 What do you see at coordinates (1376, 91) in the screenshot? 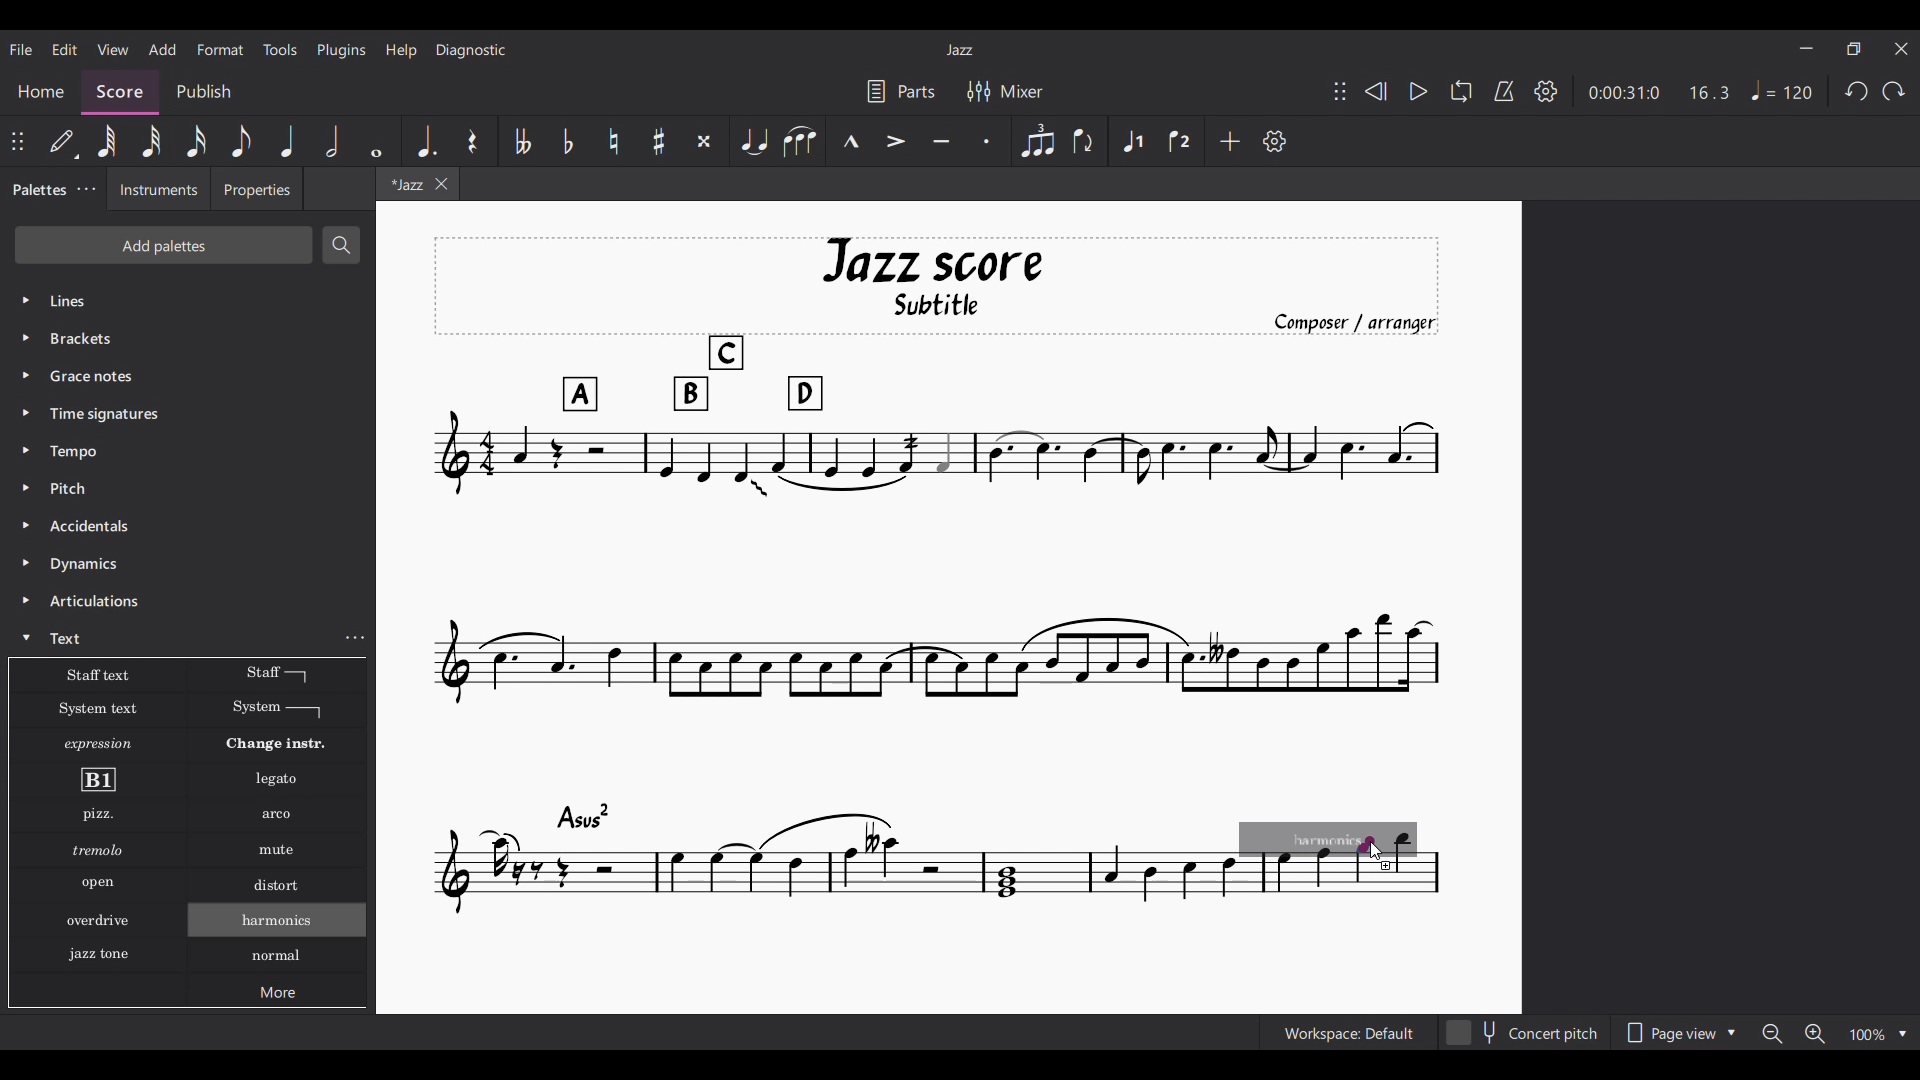
I see `Rewind` at bounding box center [1376, 91].